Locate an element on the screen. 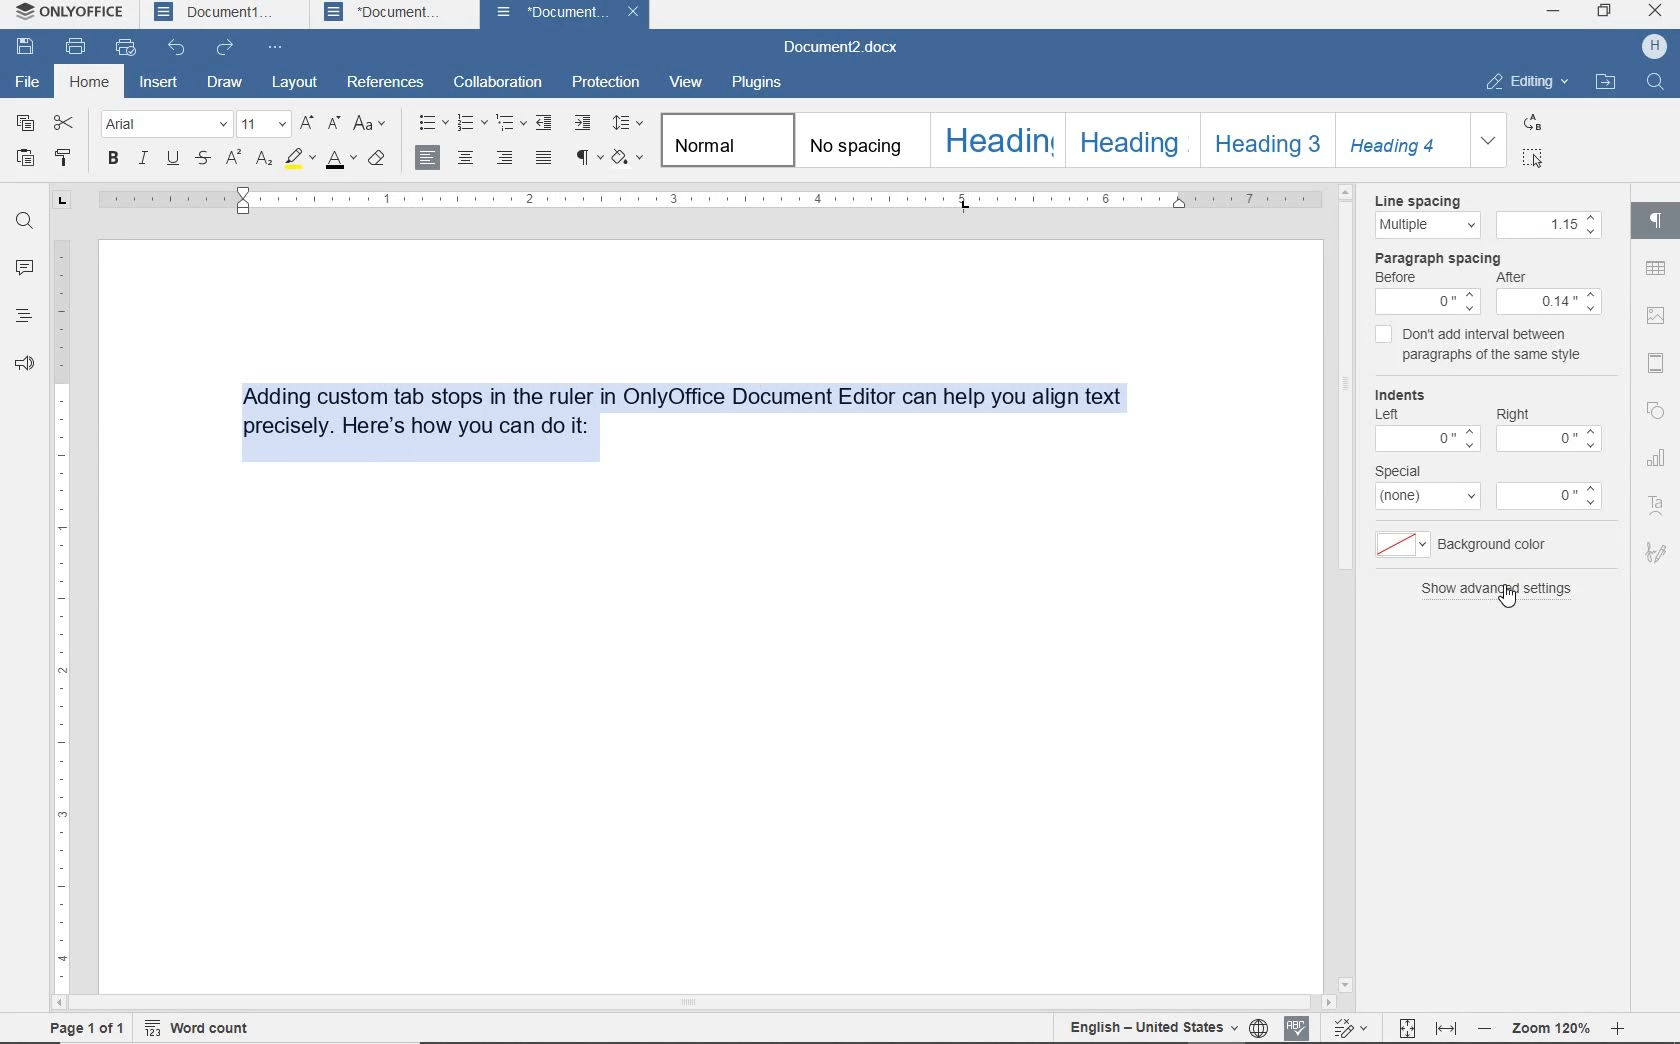  font size is located at coordinates (264, 125).